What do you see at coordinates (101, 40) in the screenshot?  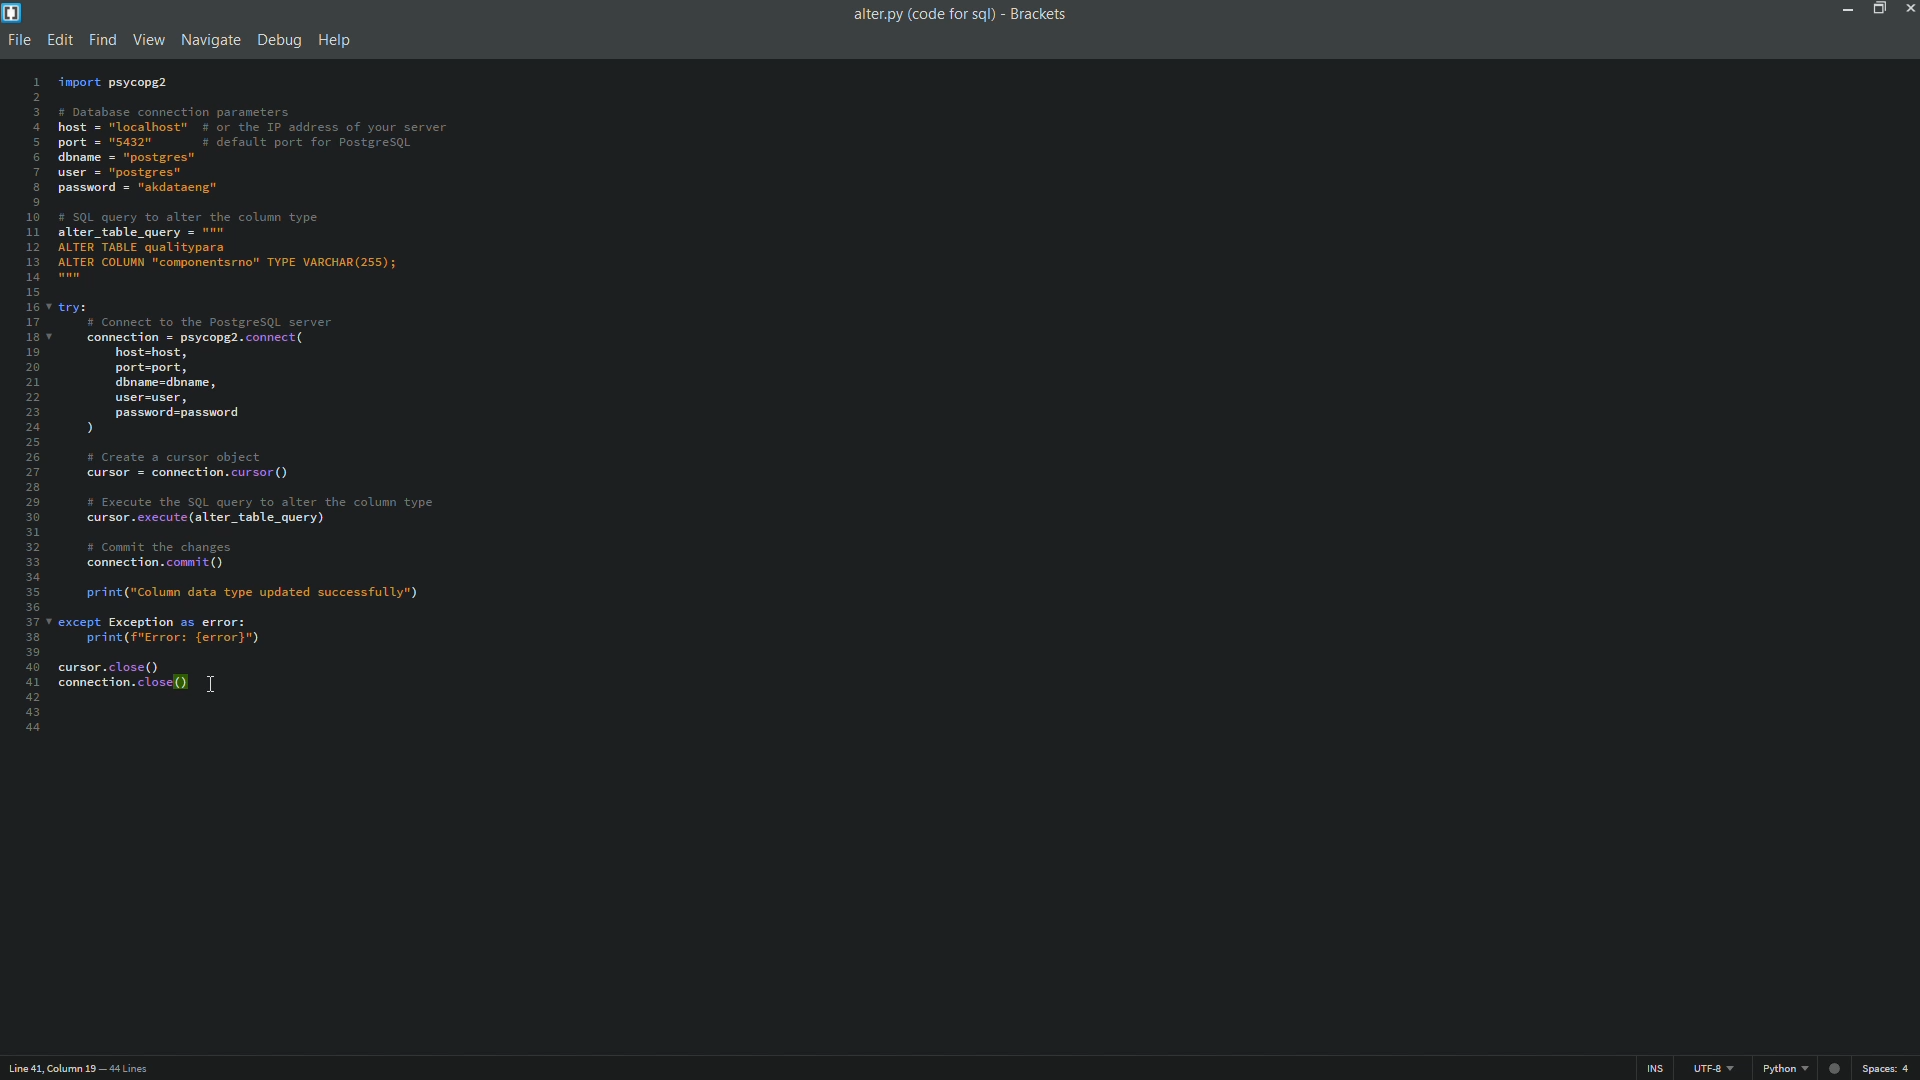 I see `find menu` at bounding box center [101, 40].